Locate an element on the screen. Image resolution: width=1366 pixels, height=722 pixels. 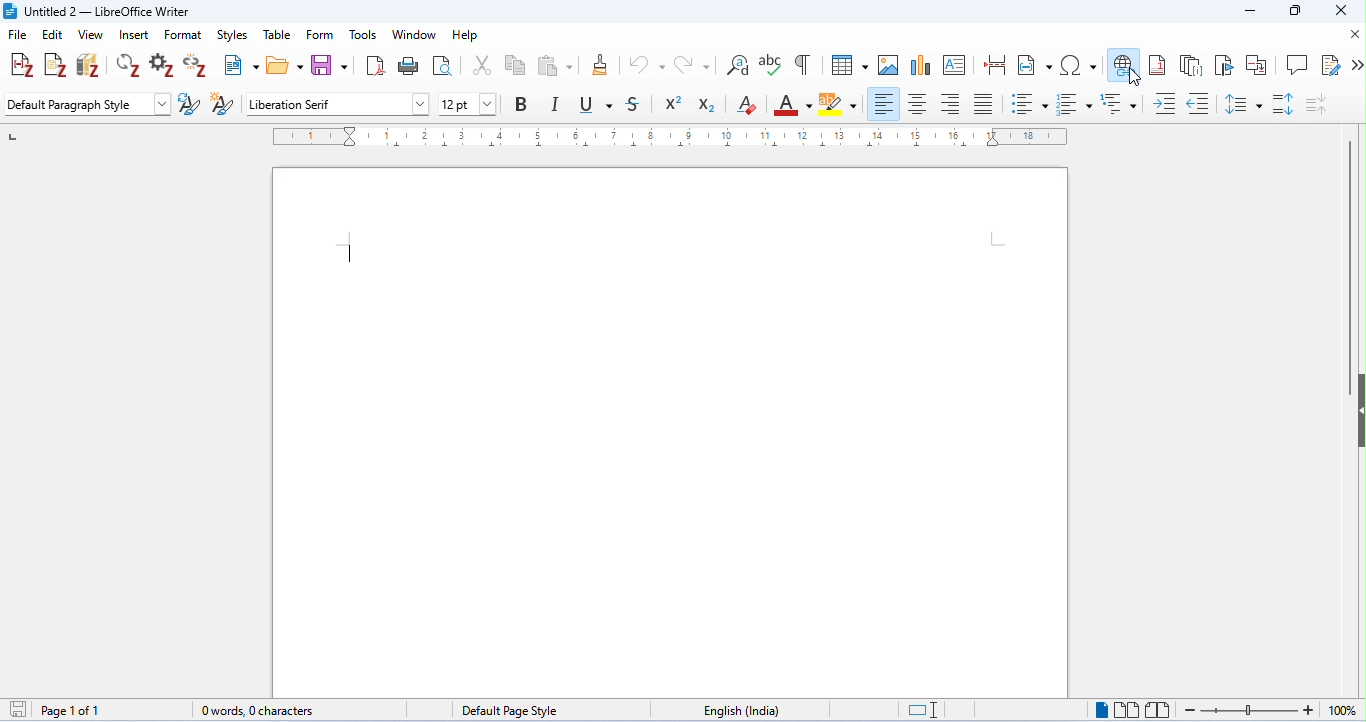
subscript is located at coordinates (709, 104).